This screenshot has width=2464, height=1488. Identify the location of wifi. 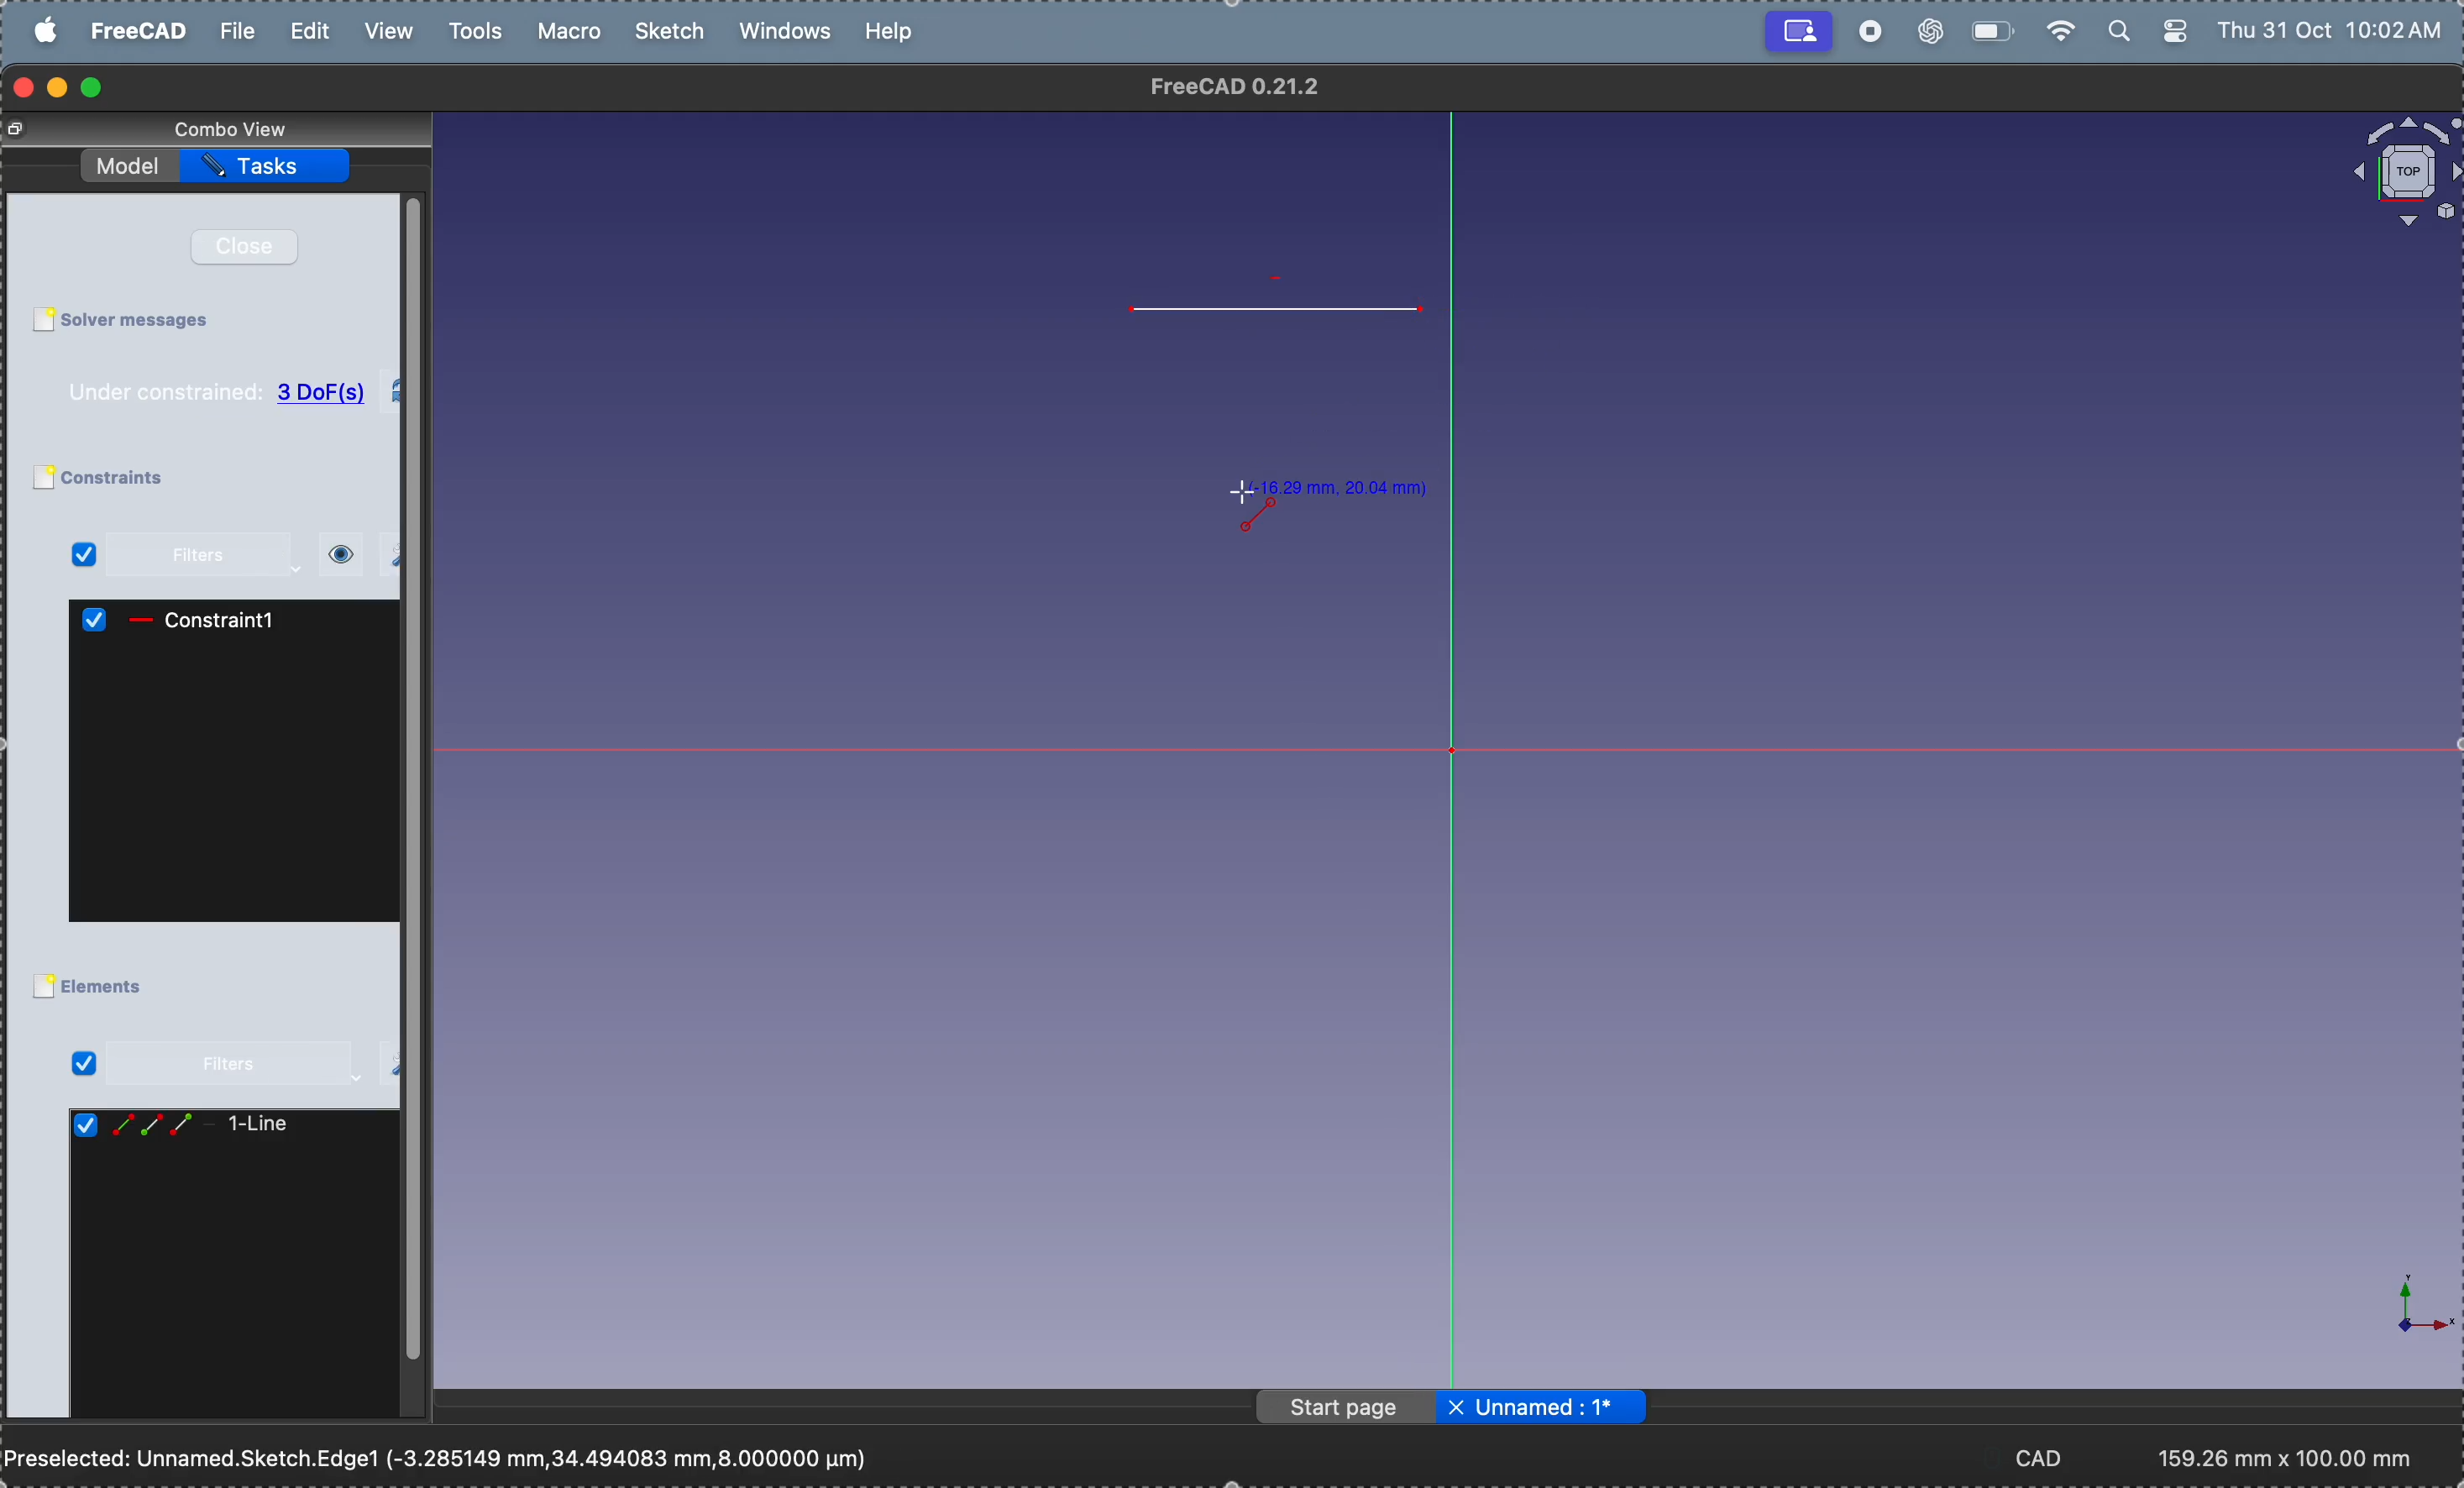
(2056, 32).